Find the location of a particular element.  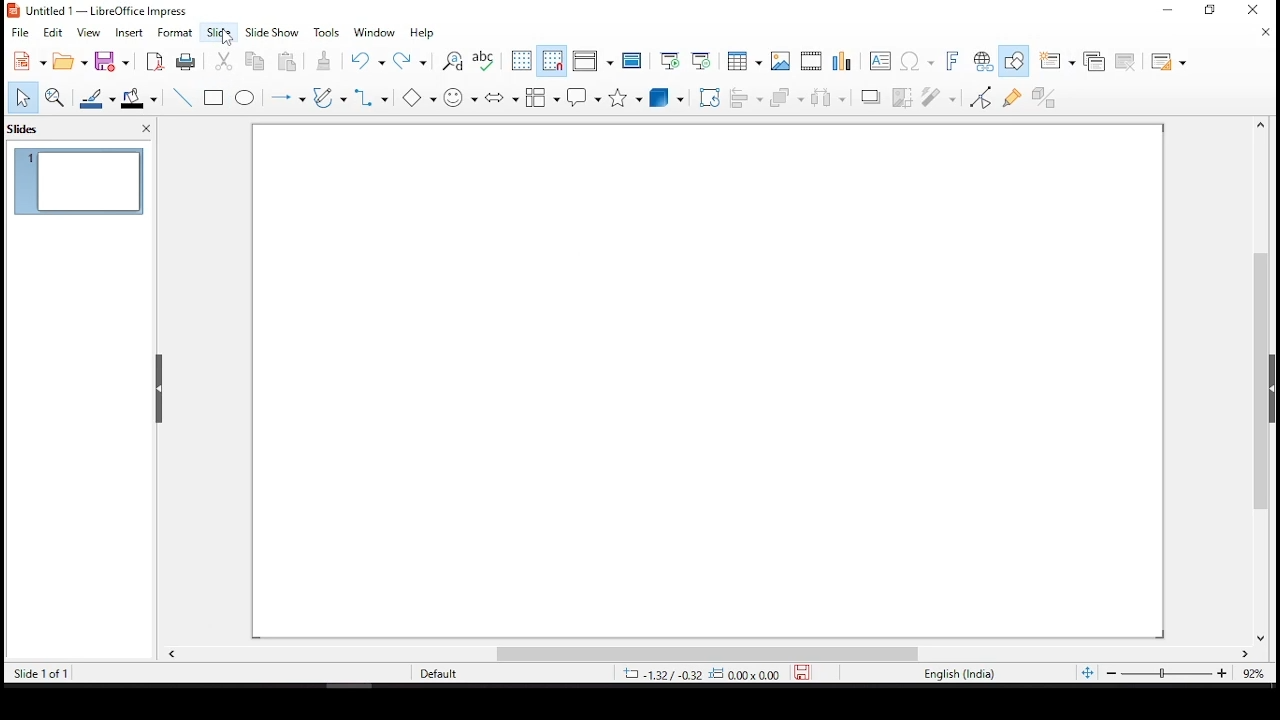

new is located at coordinates (25, 62).